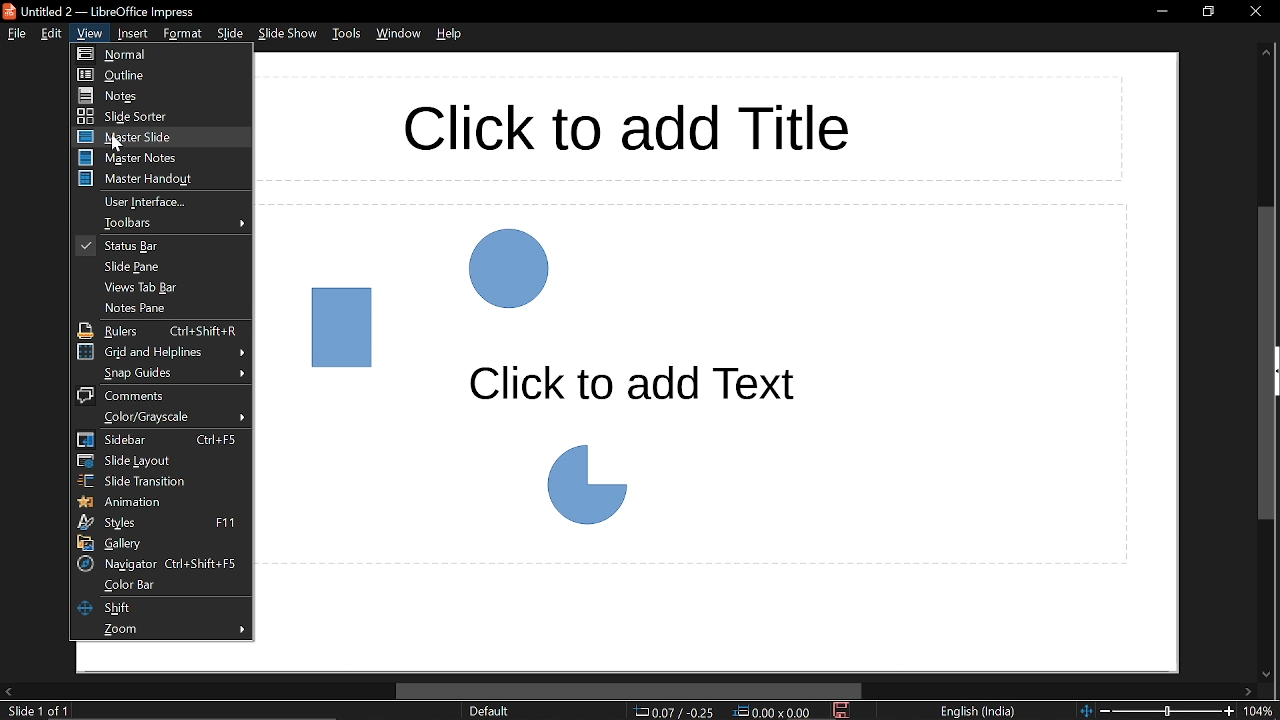 The image size is (1280, 720). Describe the element at coordinates (692, 128) in the screenshot. I see `SPace for adding title` at that location.